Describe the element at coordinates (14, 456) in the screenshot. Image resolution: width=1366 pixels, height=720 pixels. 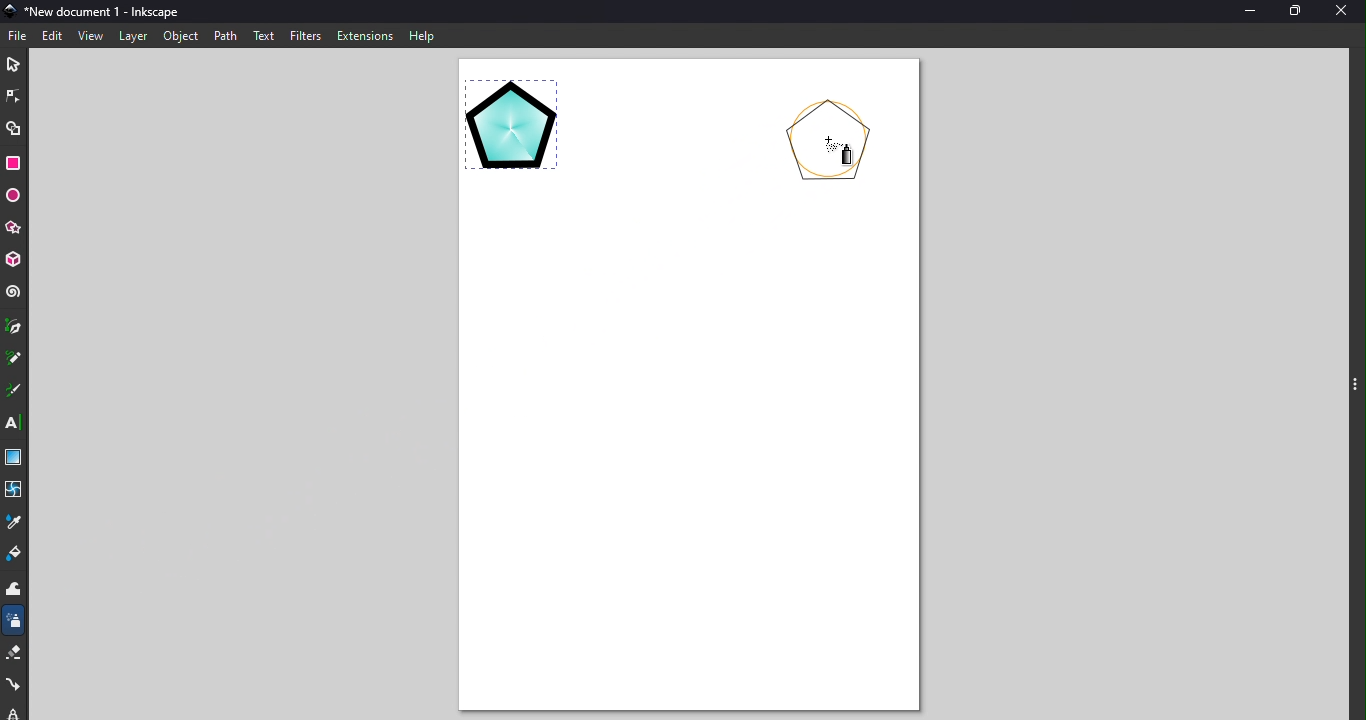
I see `Gradient tool` at that location.